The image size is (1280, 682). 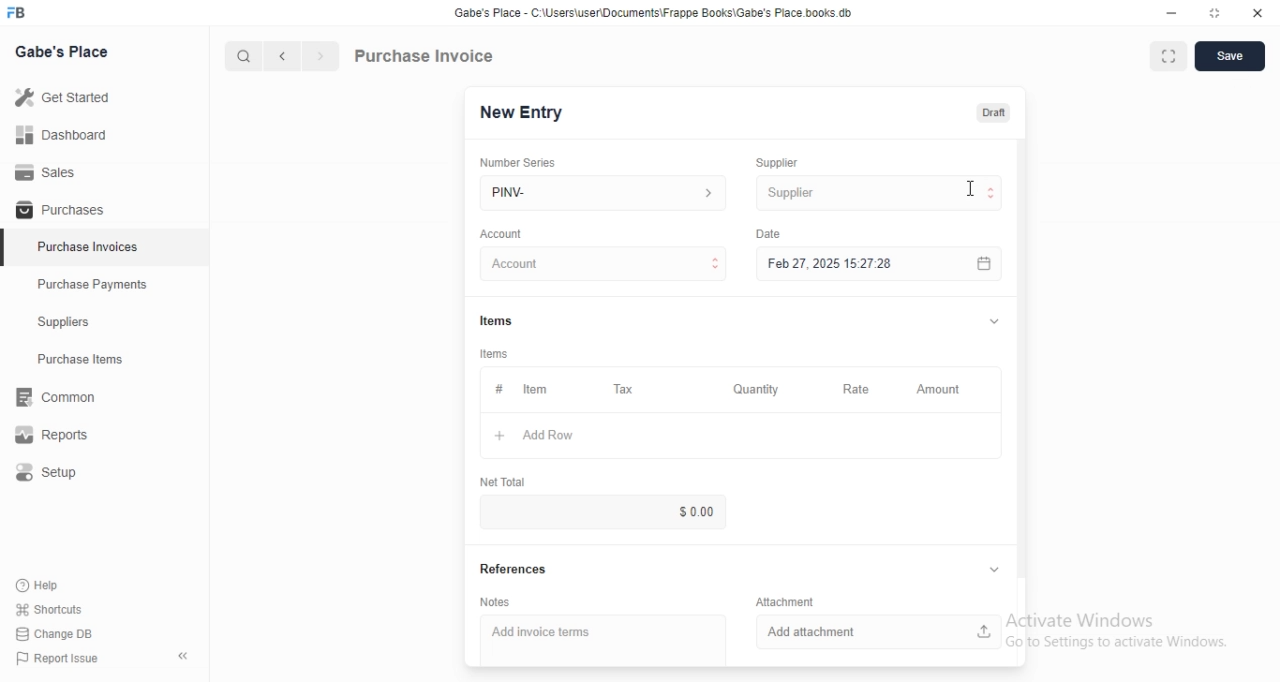 I want to click on Feb 27, 2025 15:27:28, so click(x=879, y=263).